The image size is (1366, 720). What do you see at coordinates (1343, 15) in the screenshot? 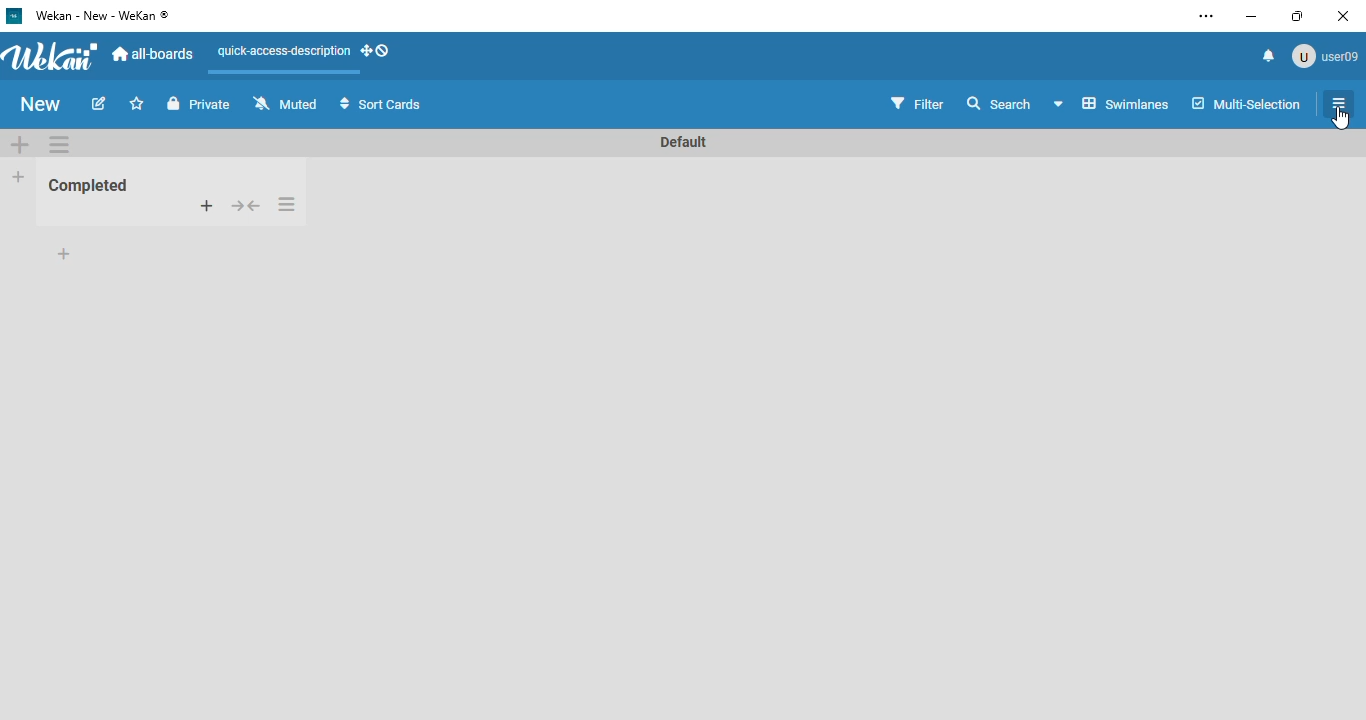
I see `close` at bounding box center [1343, 15].